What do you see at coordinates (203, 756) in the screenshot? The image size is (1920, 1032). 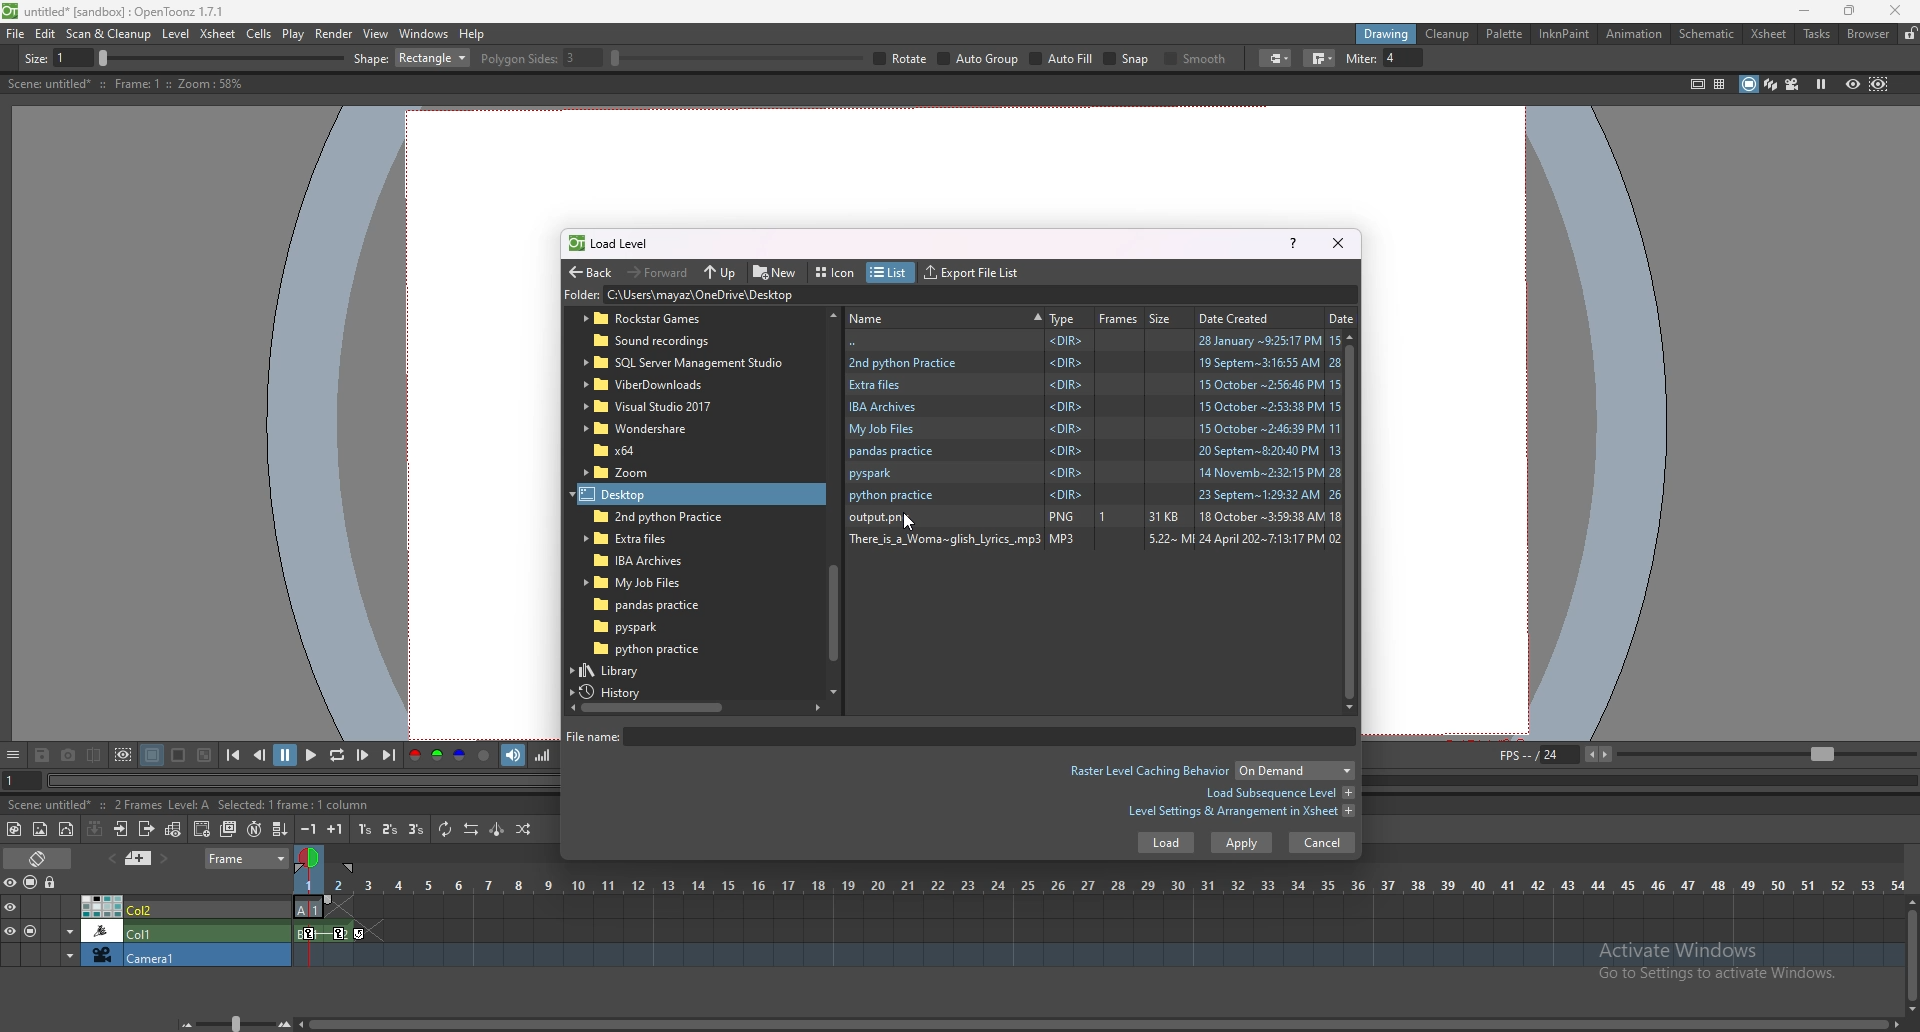 I see `checkered background` at bounding box center [203, 756].